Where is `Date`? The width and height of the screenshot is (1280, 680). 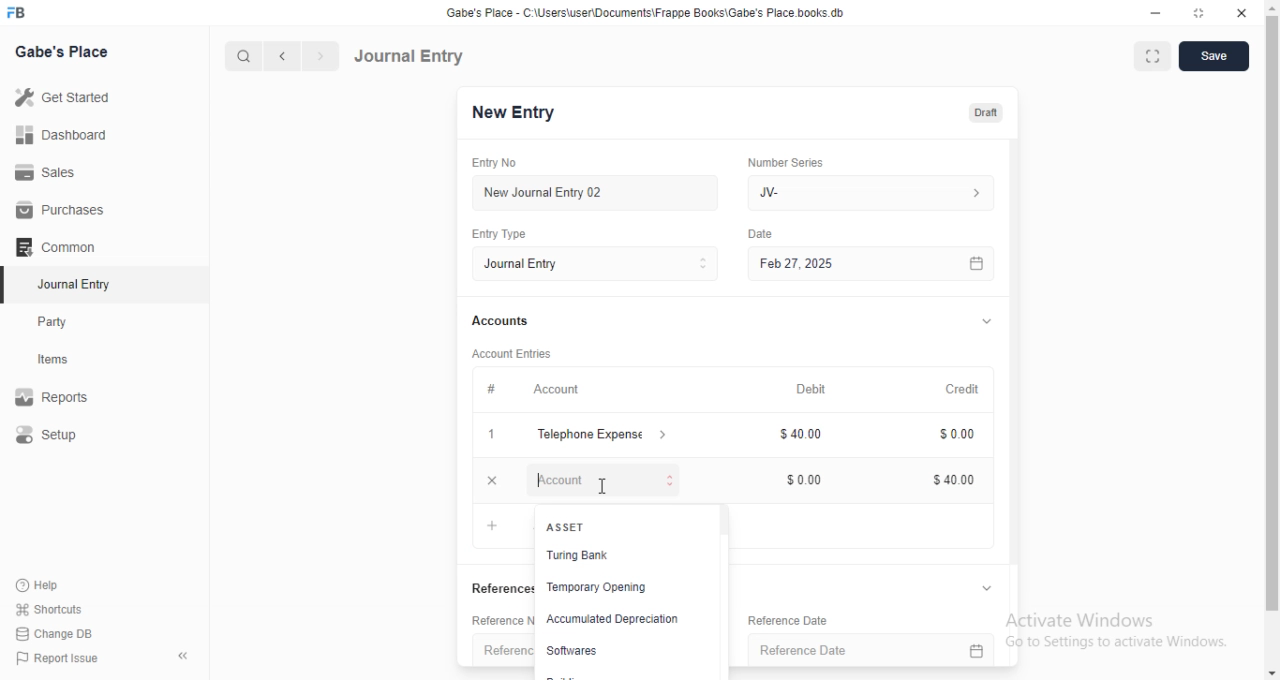 Date is located at coordinates (772, 232).